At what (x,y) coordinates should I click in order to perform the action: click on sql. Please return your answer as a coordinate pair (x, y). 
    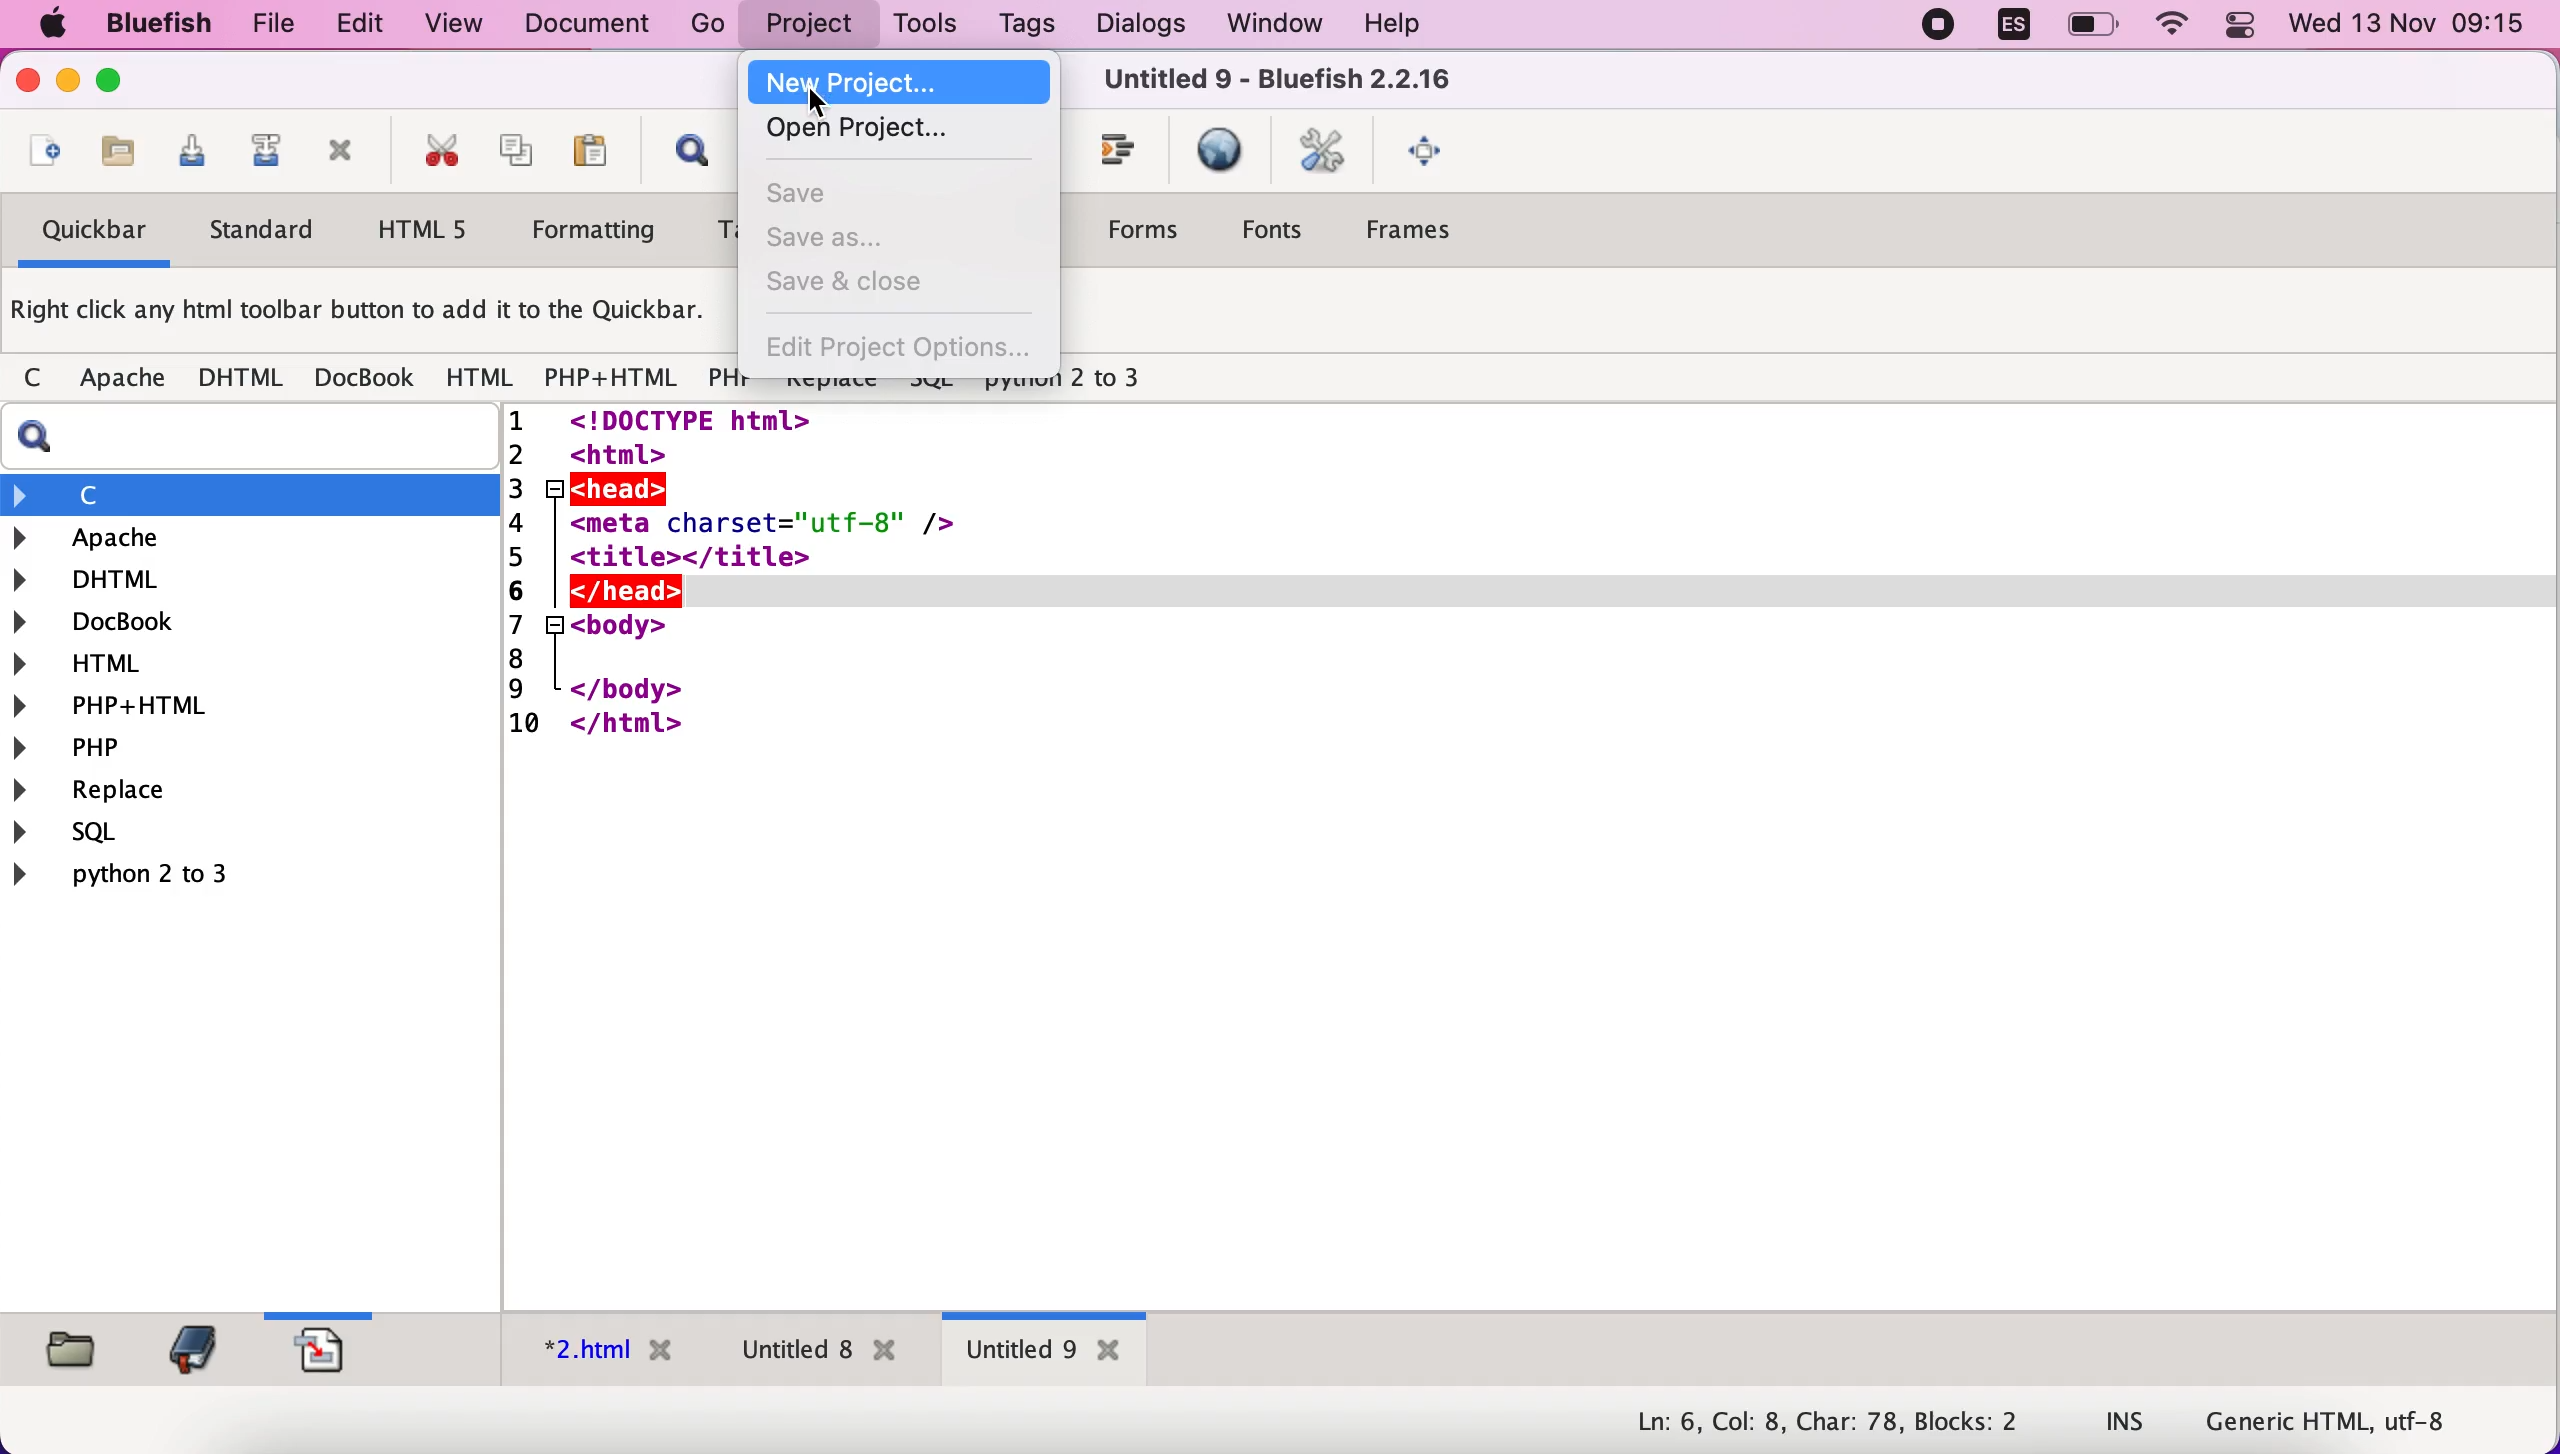
    Looking at the image, I should click on (80, 835).